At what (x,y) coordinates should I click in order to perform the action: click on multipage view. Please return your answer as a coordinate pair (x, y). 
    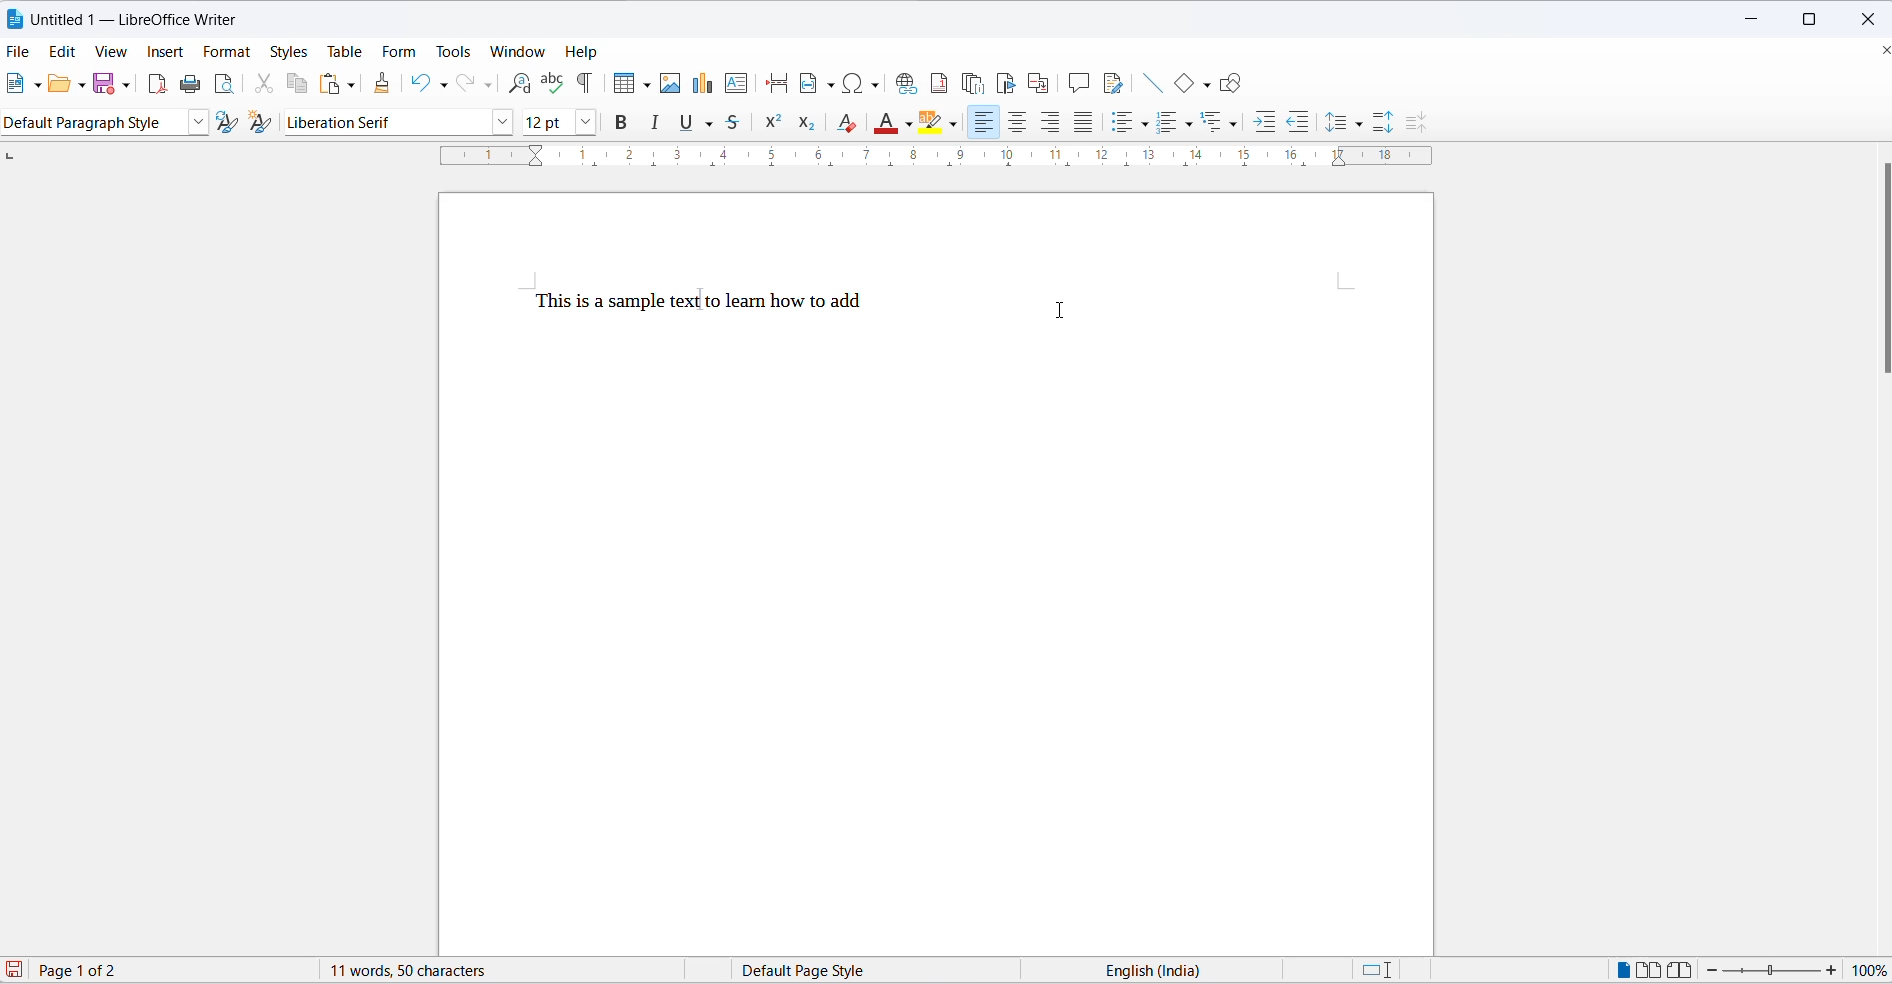
    Looking at the image, I should click on (1649, 969).